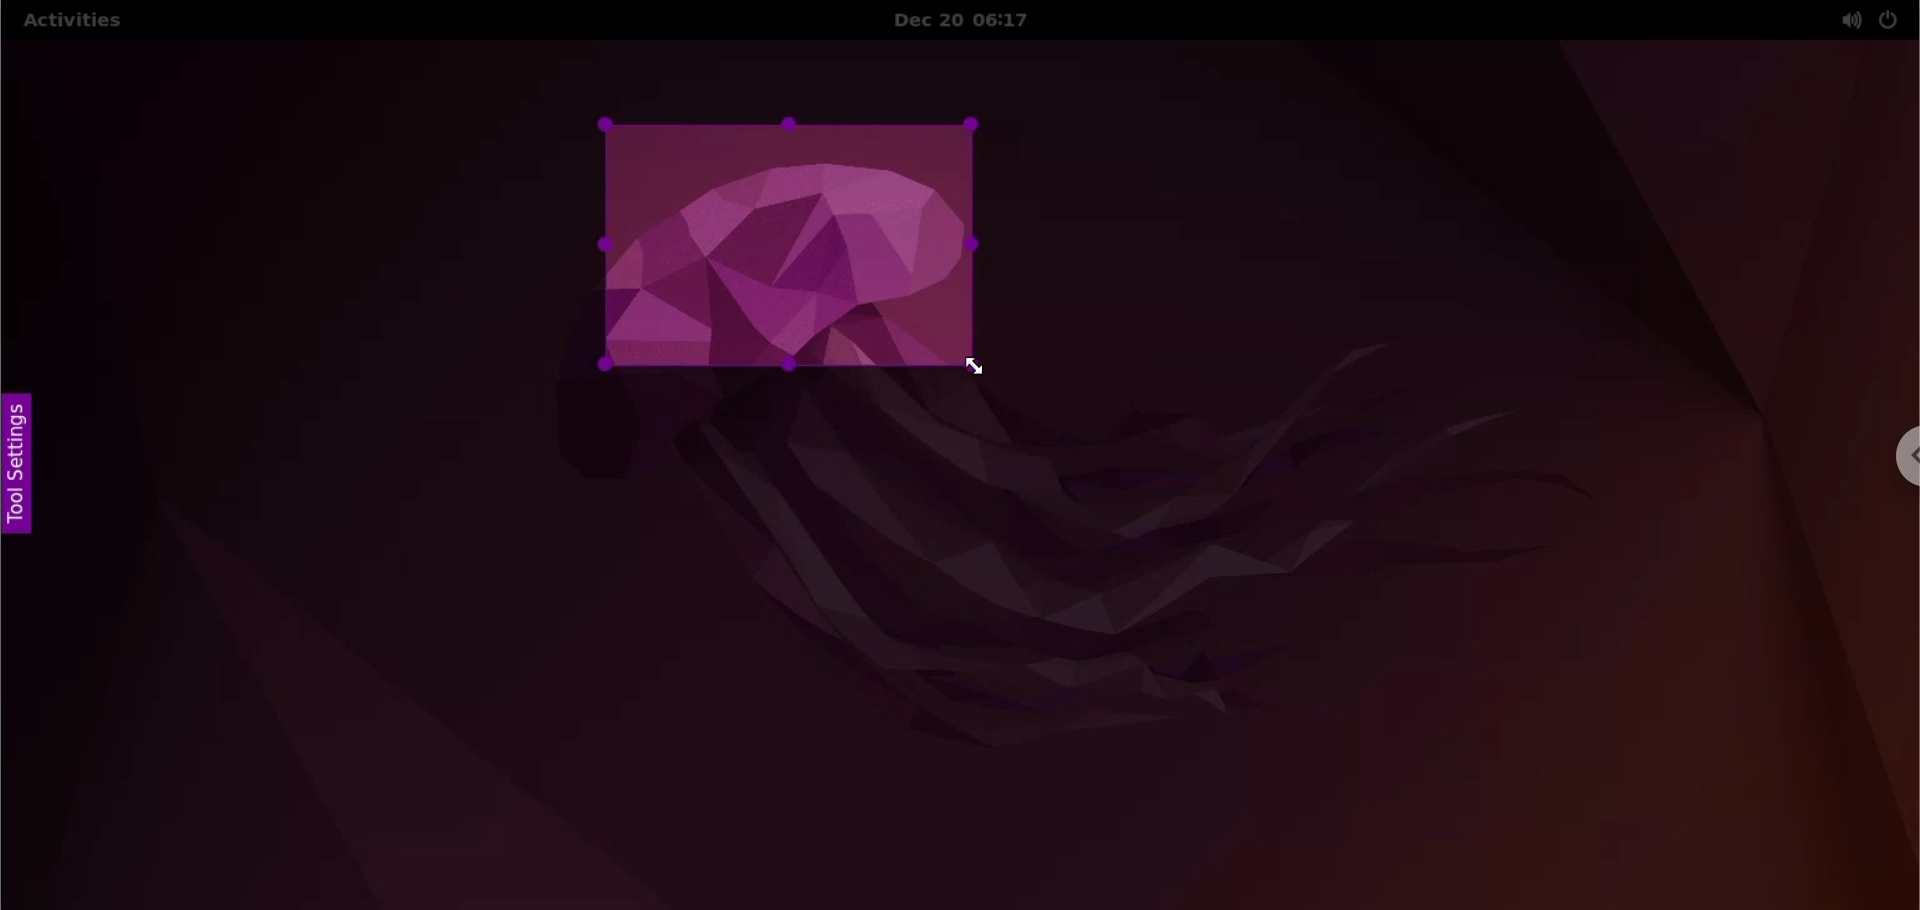  Describe the element at coordinates (1846, 20) in the screenshot. I see `sound options` at that location.